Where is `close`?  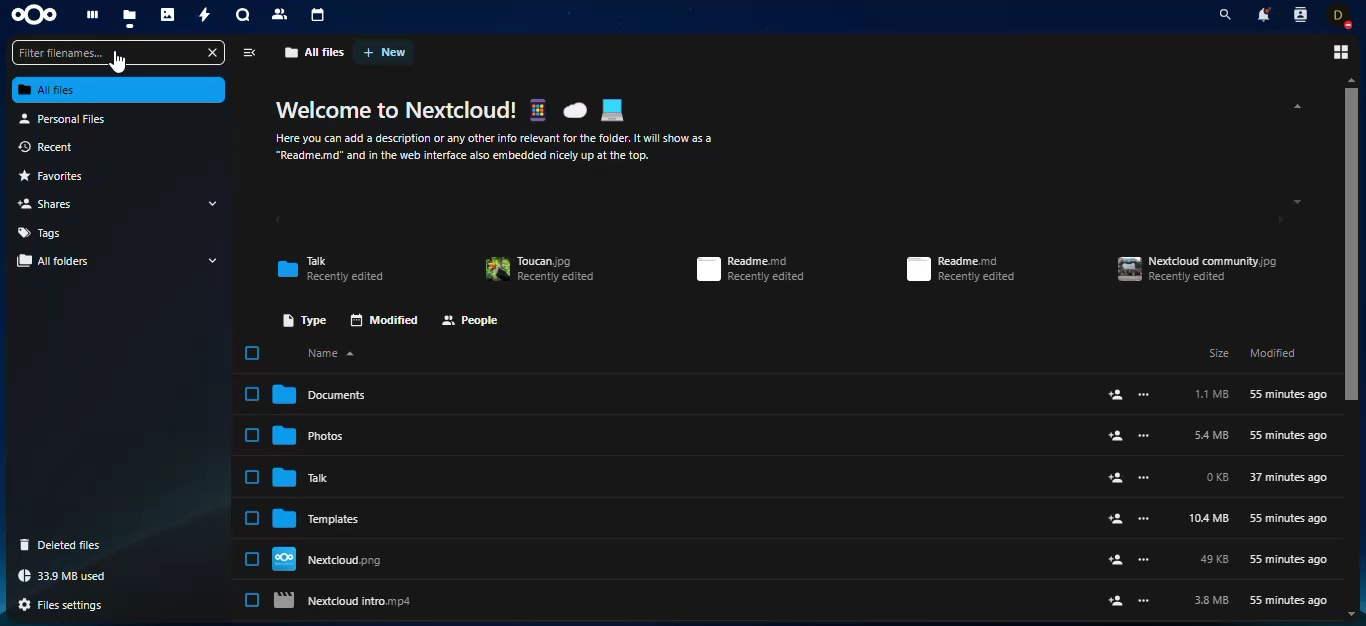 close is located at coordinates (213, 53).